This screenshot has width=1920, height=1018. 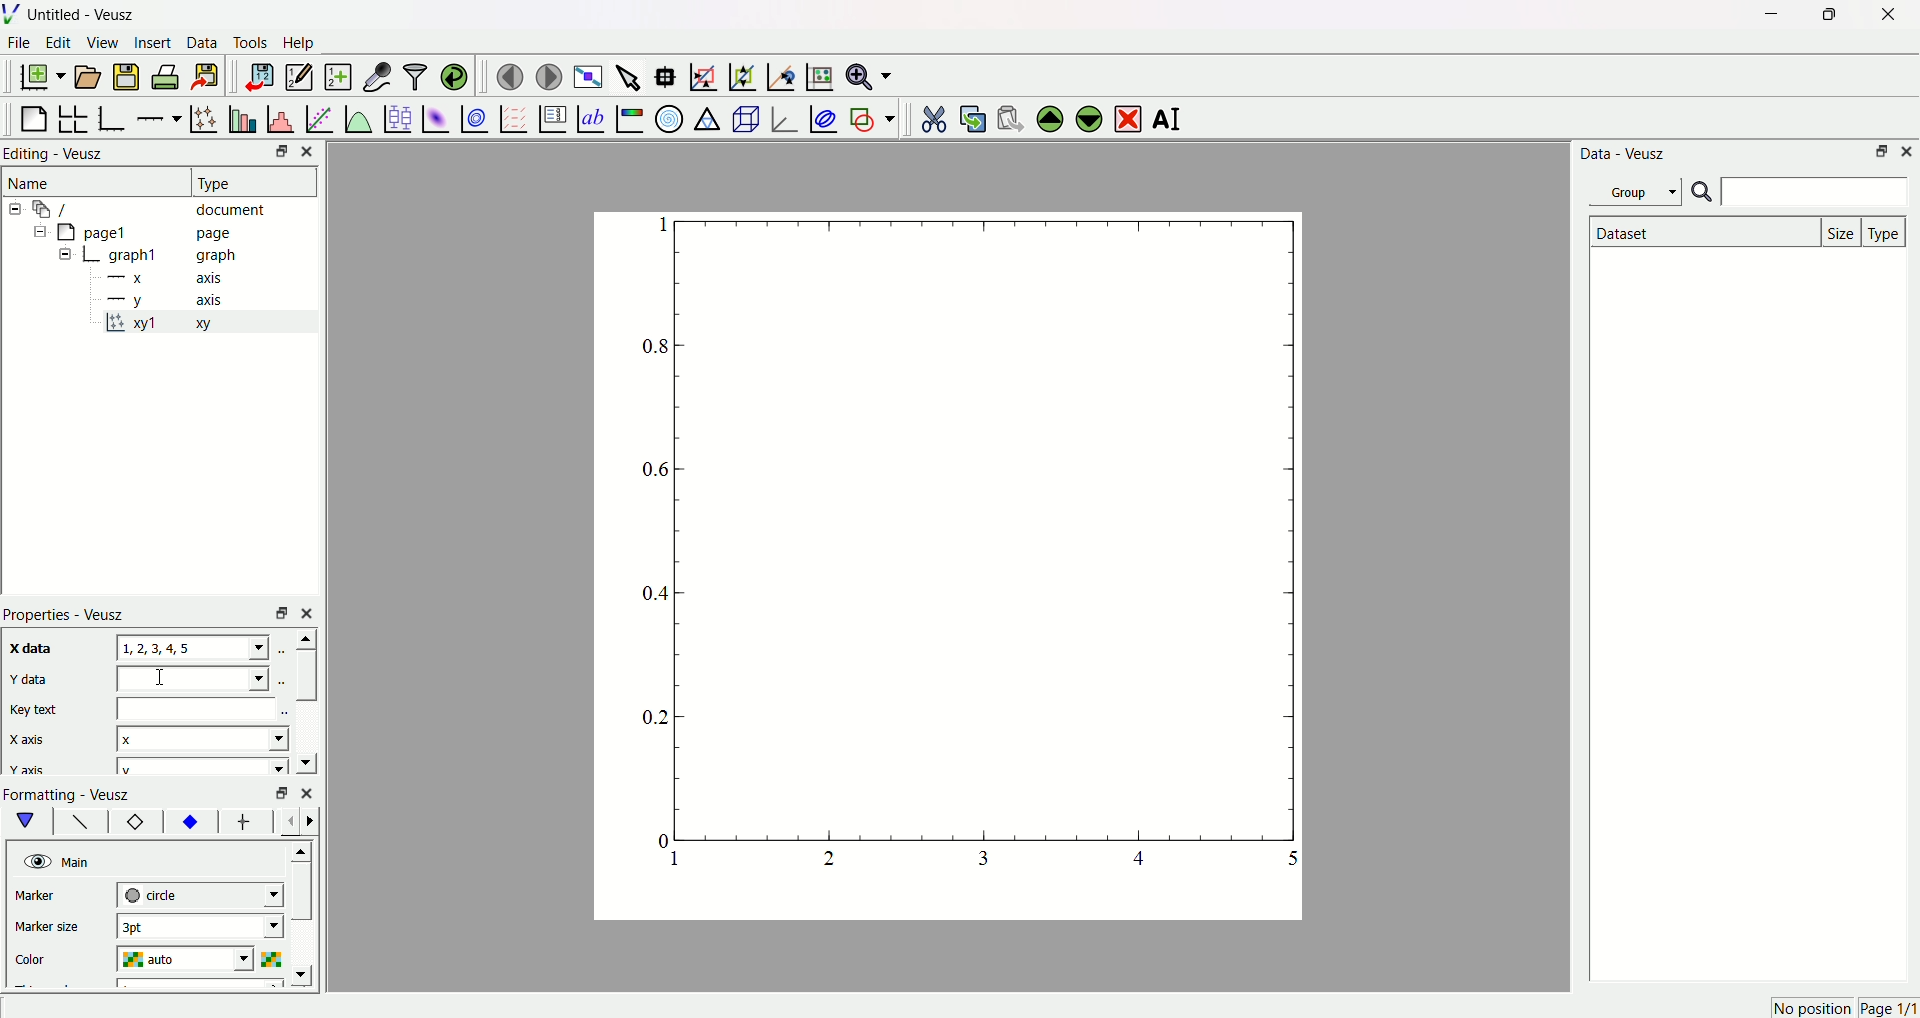 I want to click on move to next page, so click(x=550, y=74).